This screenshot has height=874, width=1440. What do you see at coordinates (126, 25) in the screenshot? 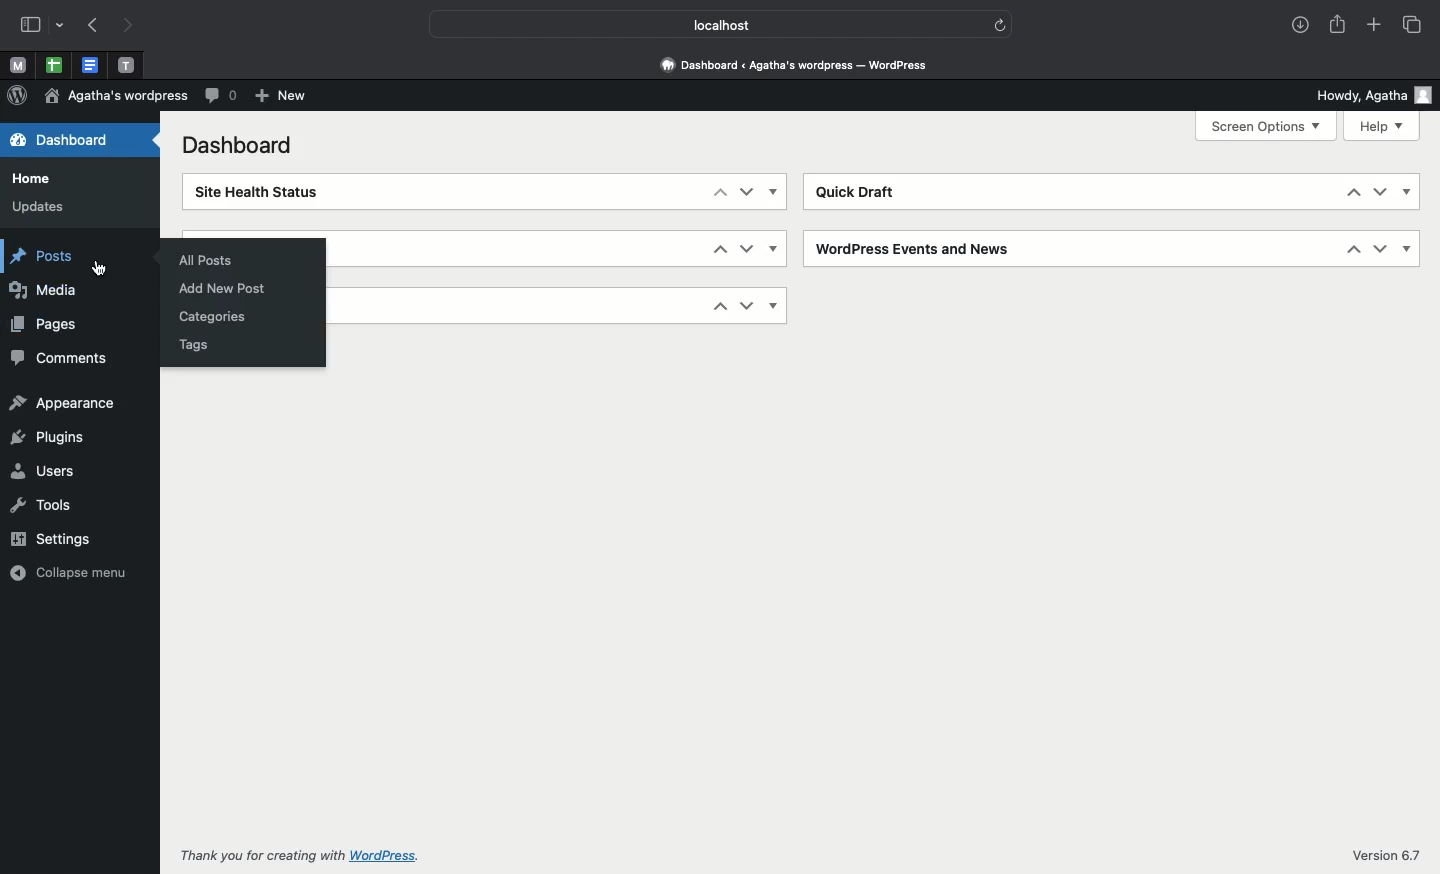
I see `Next page` at bounding box center [126, 25].